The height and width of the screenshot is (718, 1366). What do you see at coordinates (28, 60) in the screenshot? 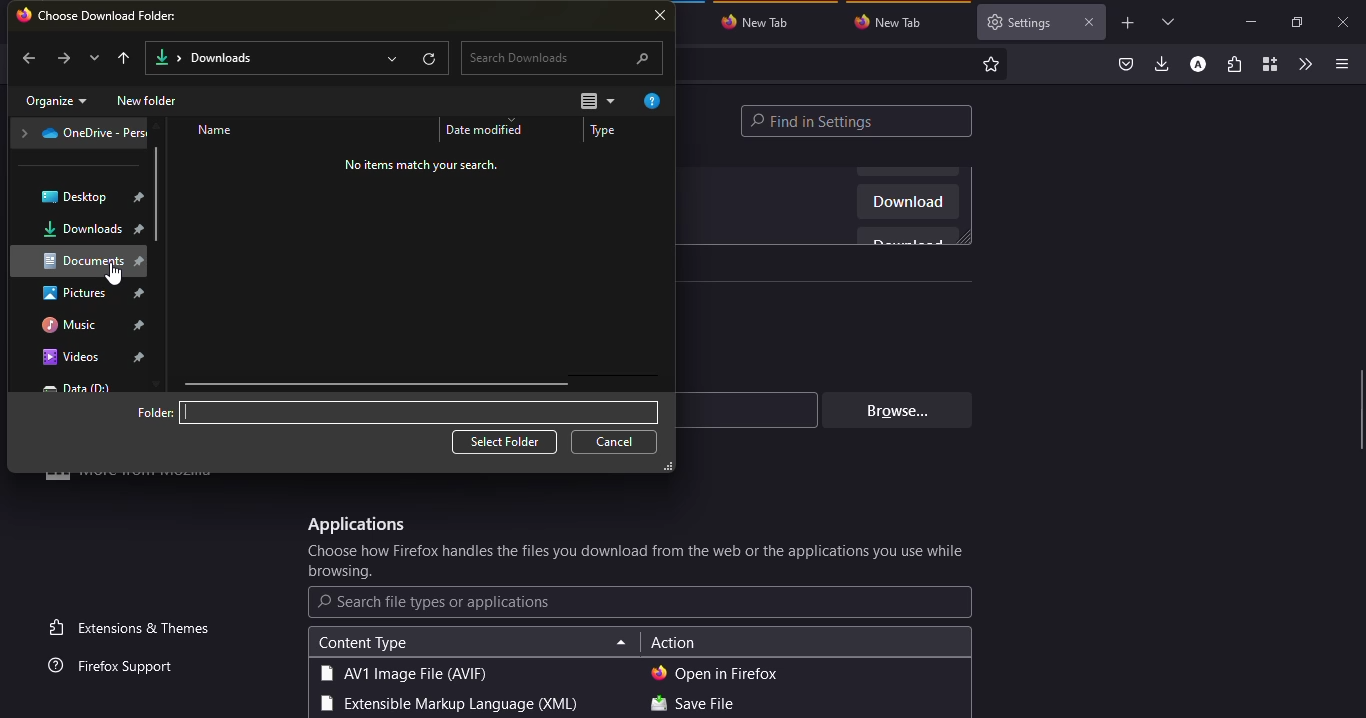
I see `back` at bounding box center [28, 60].